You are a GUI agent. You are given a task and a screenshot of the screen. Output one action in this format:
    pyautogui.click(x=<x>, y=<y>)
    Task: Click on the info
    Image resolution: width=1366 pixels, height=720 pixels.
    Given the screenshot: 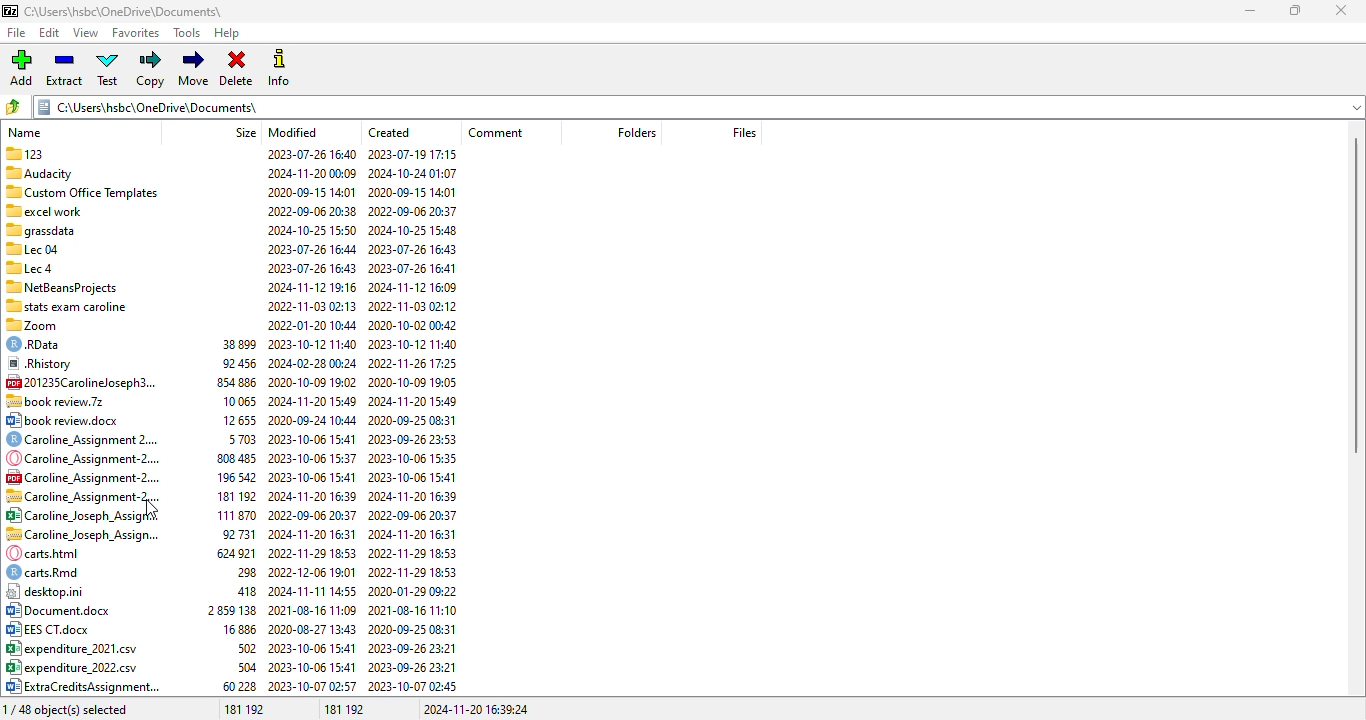 What is the action you would take?
    pyautogui.click(x=278, y=68)
    